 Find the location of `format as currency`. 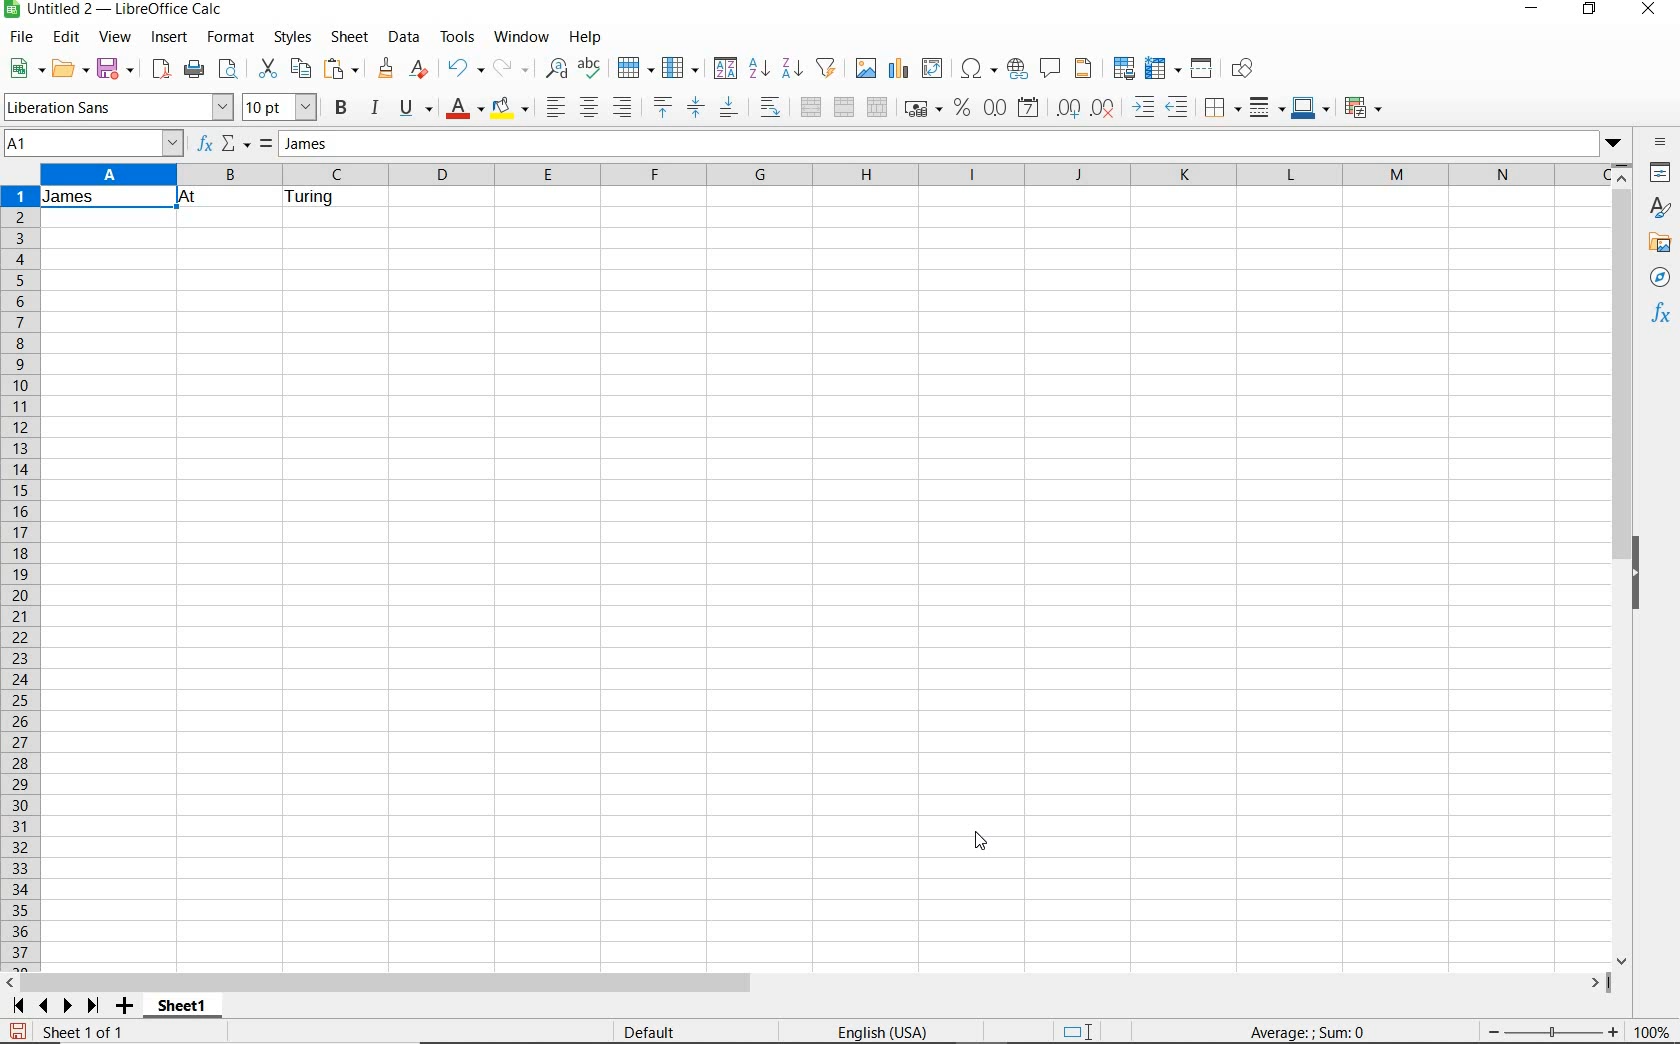

format as currency is located at coordinates (922, 109).